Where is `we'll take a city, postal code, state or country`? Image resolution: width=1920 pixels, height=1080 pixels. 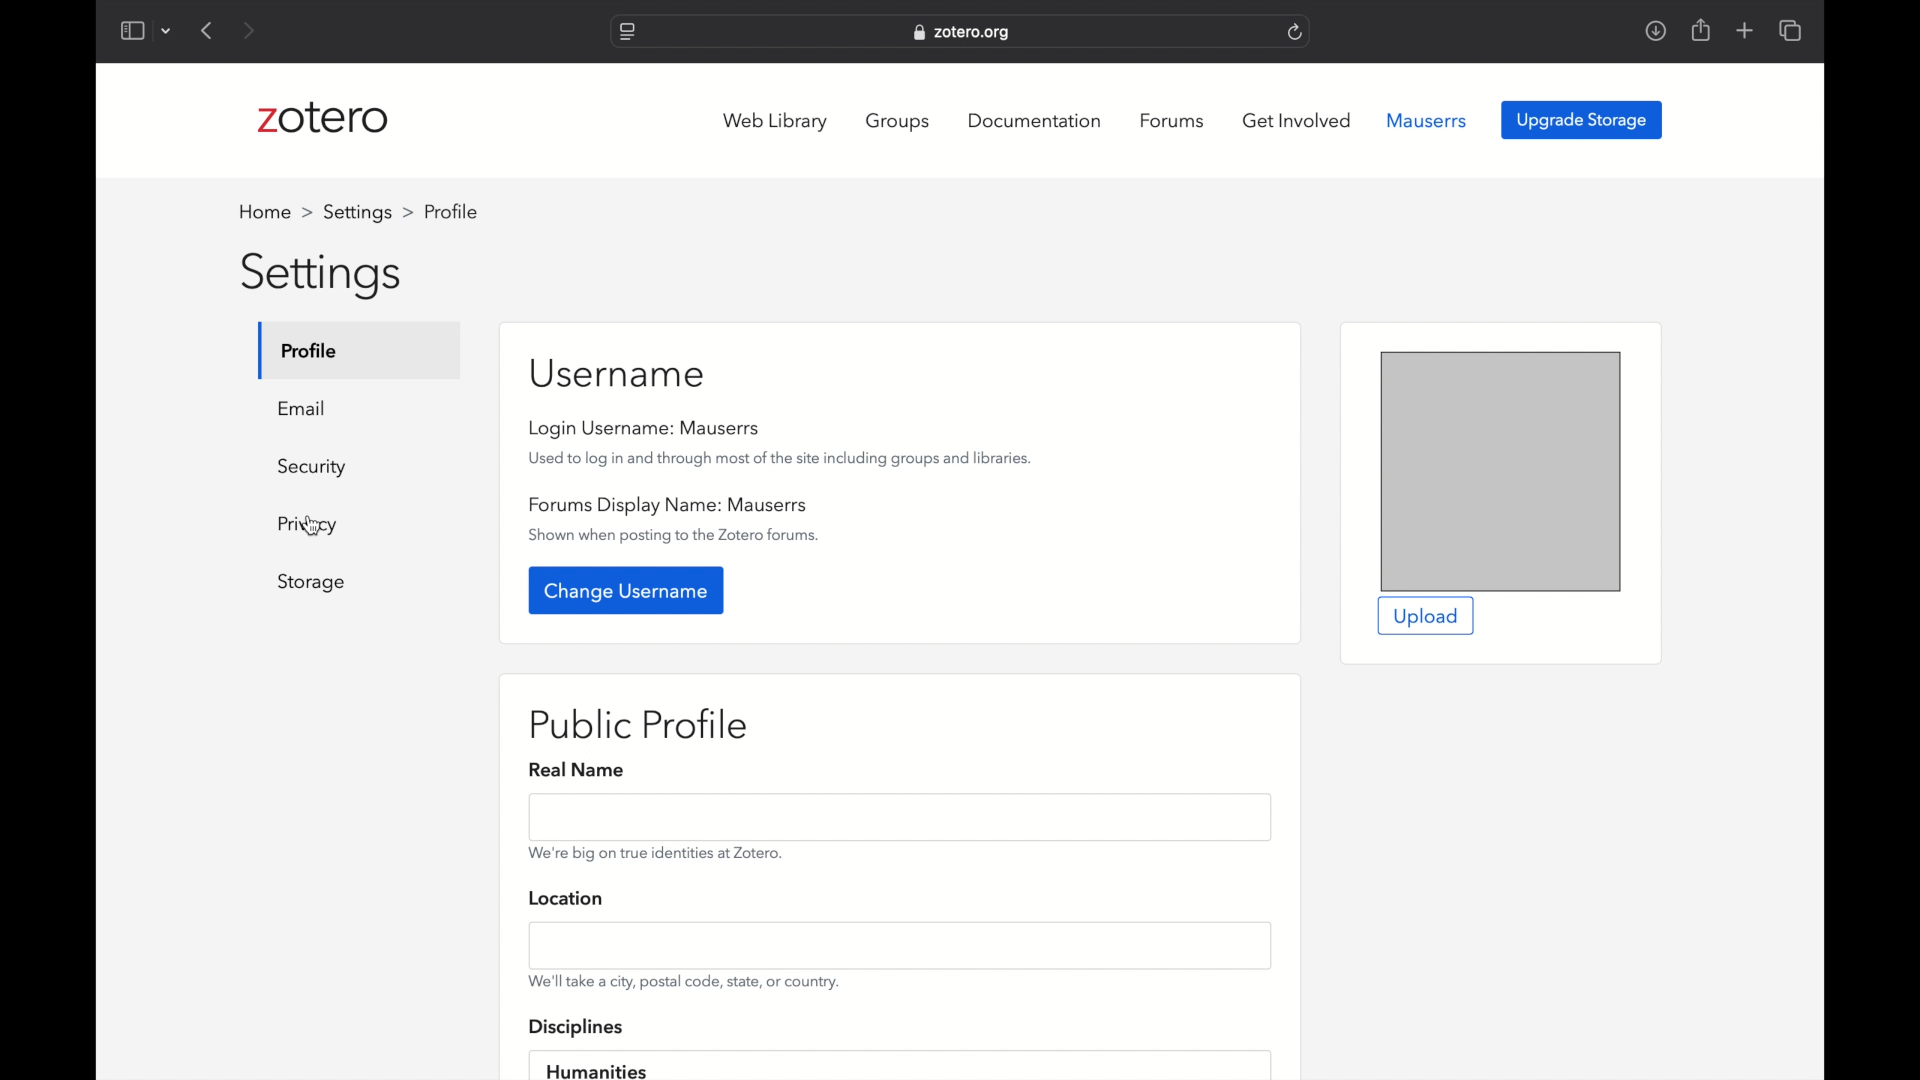
we'll take a city, postal code, state or country is located at coordinates (686, 983).